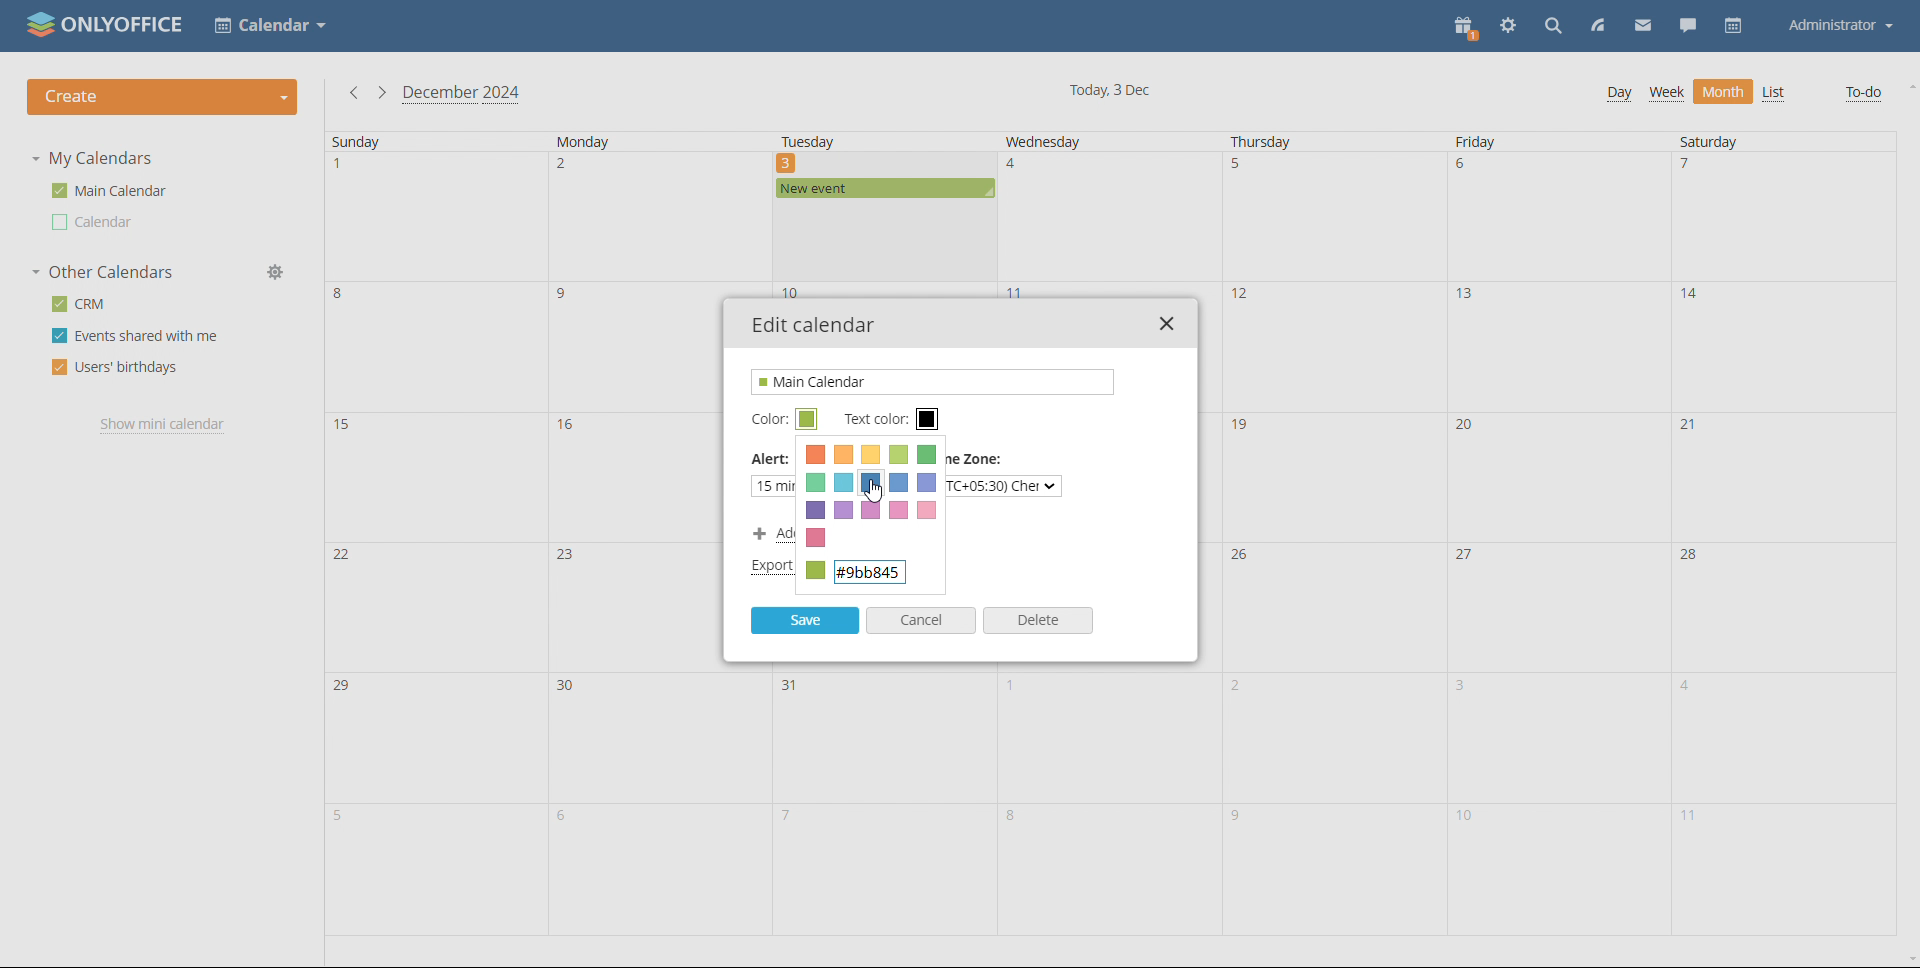 This screenshot has height=968, width=1920. What do you see at coordinates (165, 425) in the screenshot?
I see `show mini calendar` at bounding box center [165, 425].